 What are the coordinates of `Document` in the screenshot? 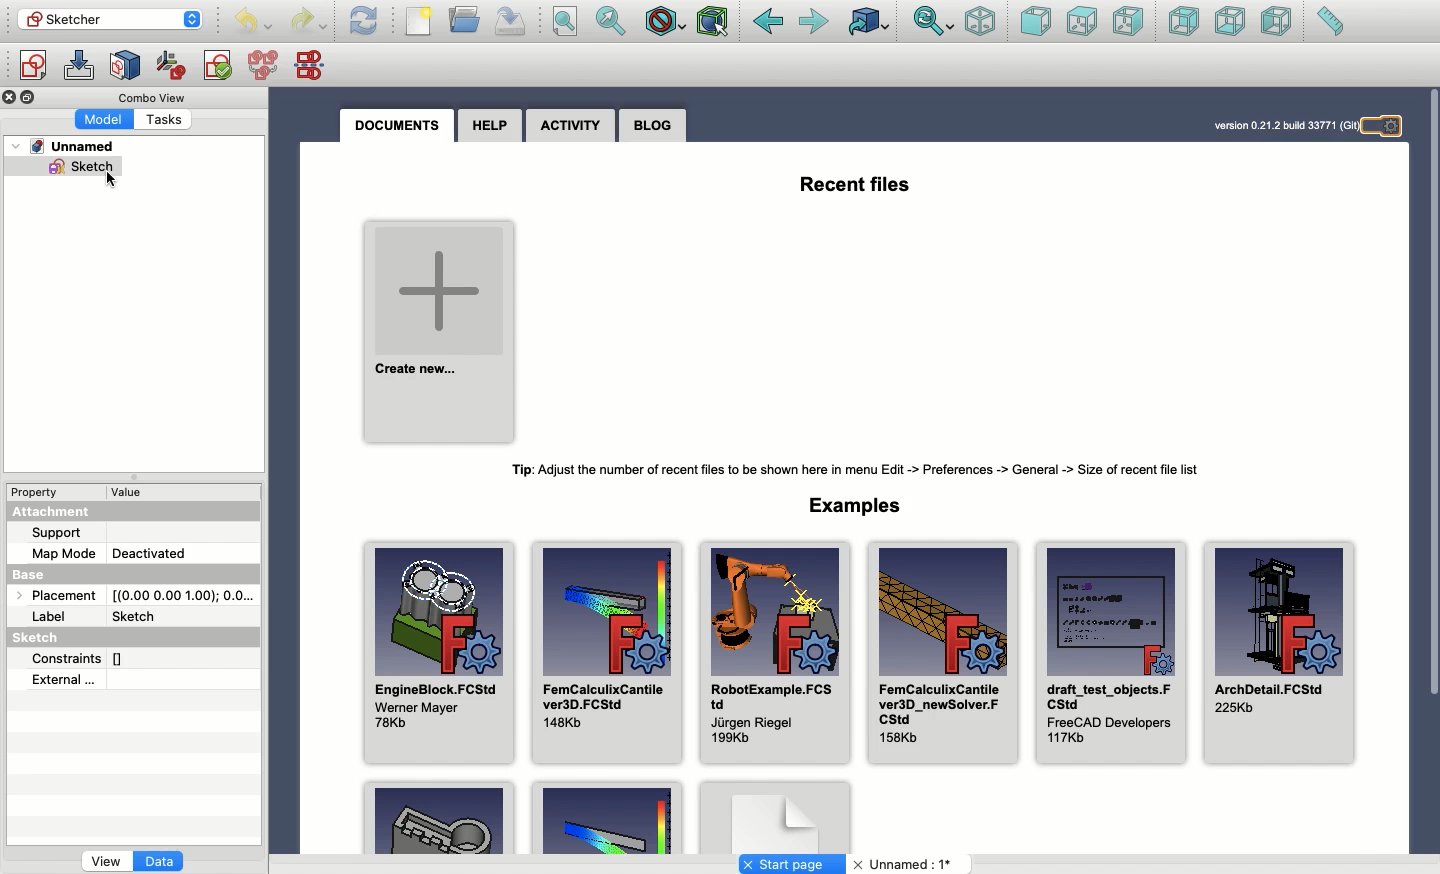 It's located at (775, 816).